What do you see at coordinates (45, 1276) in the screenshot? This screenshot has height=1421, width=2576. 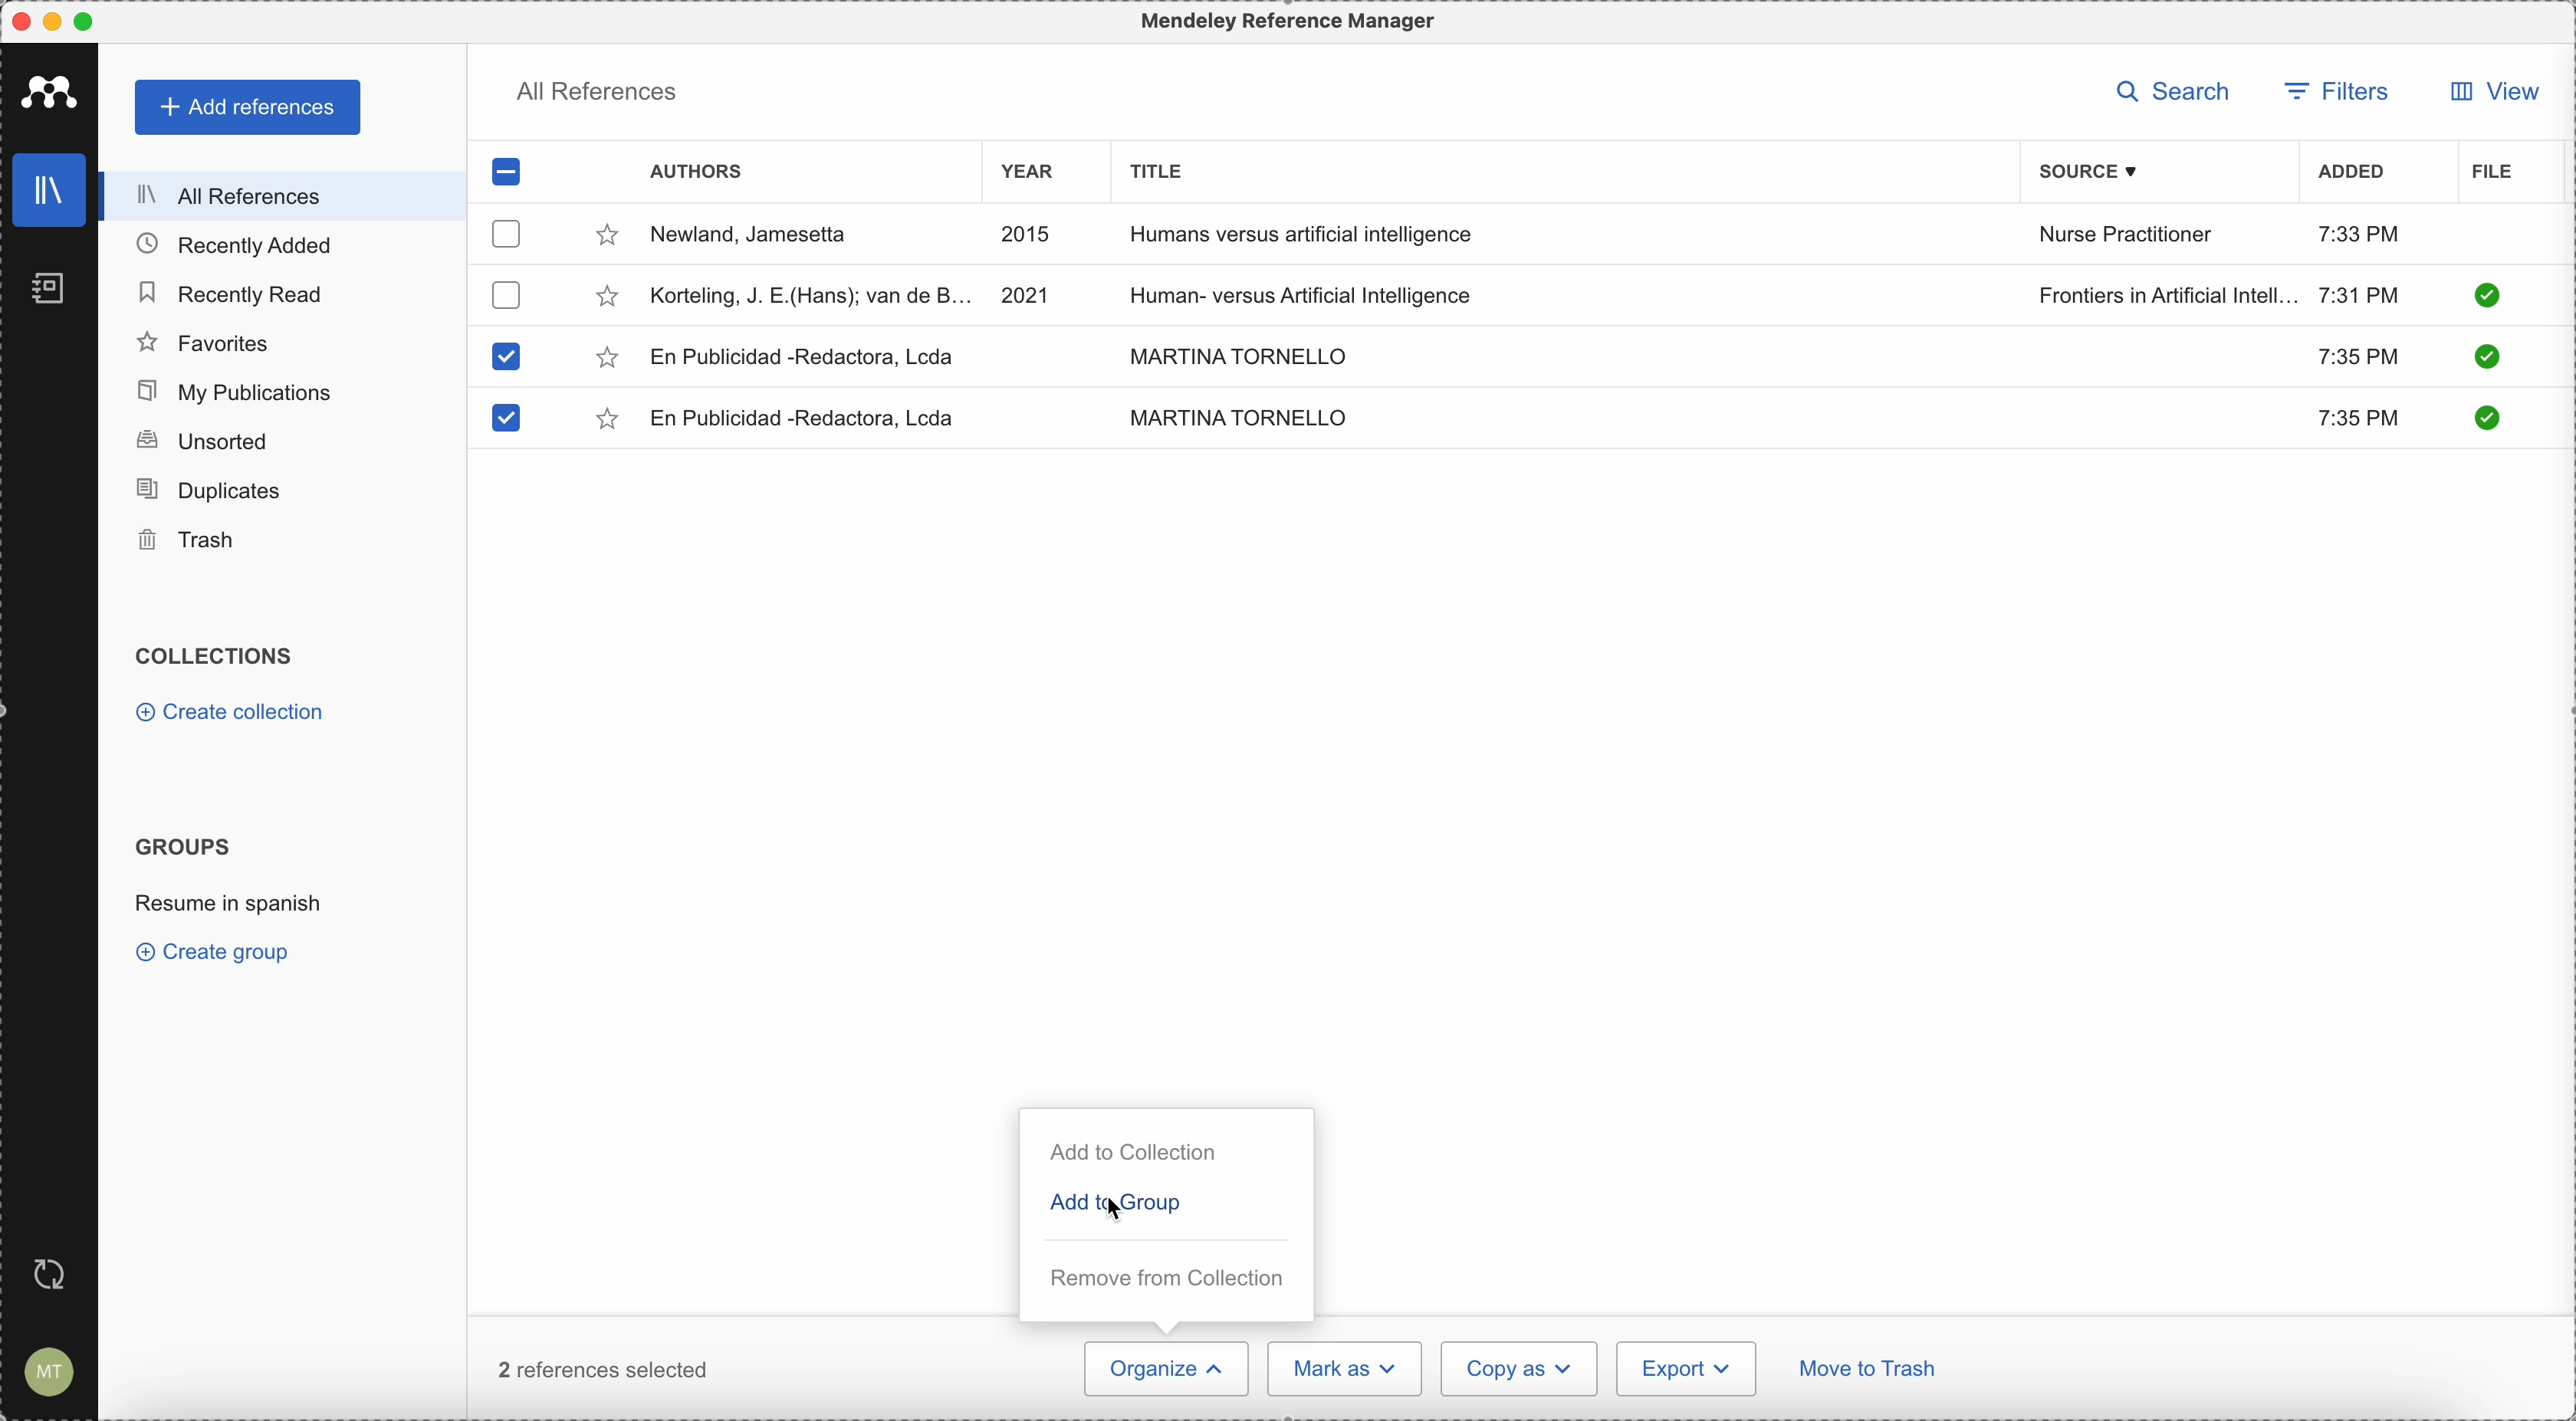 I see `last sync` at bounding box center [45, 1276].